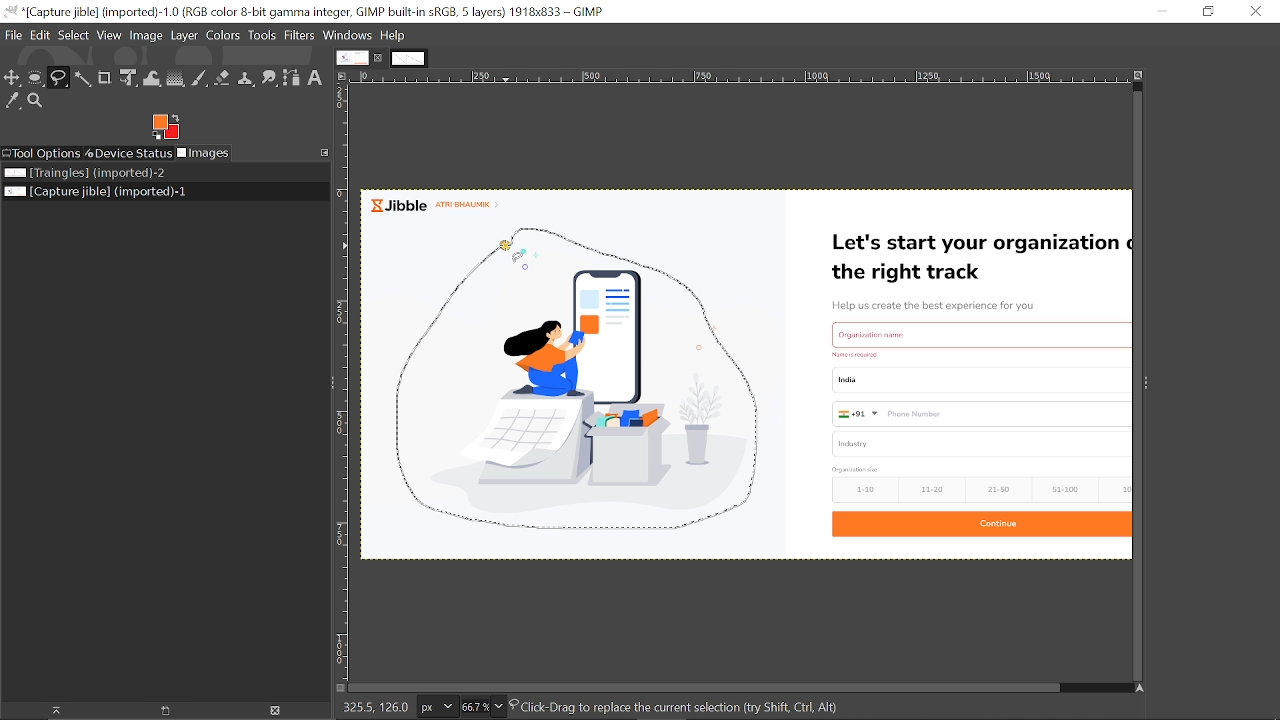 The height and width of the screenshot is (720, 1280). Describe the element at coordinates (60, 79) in the screenshot. I see `Free select tool` at that location.